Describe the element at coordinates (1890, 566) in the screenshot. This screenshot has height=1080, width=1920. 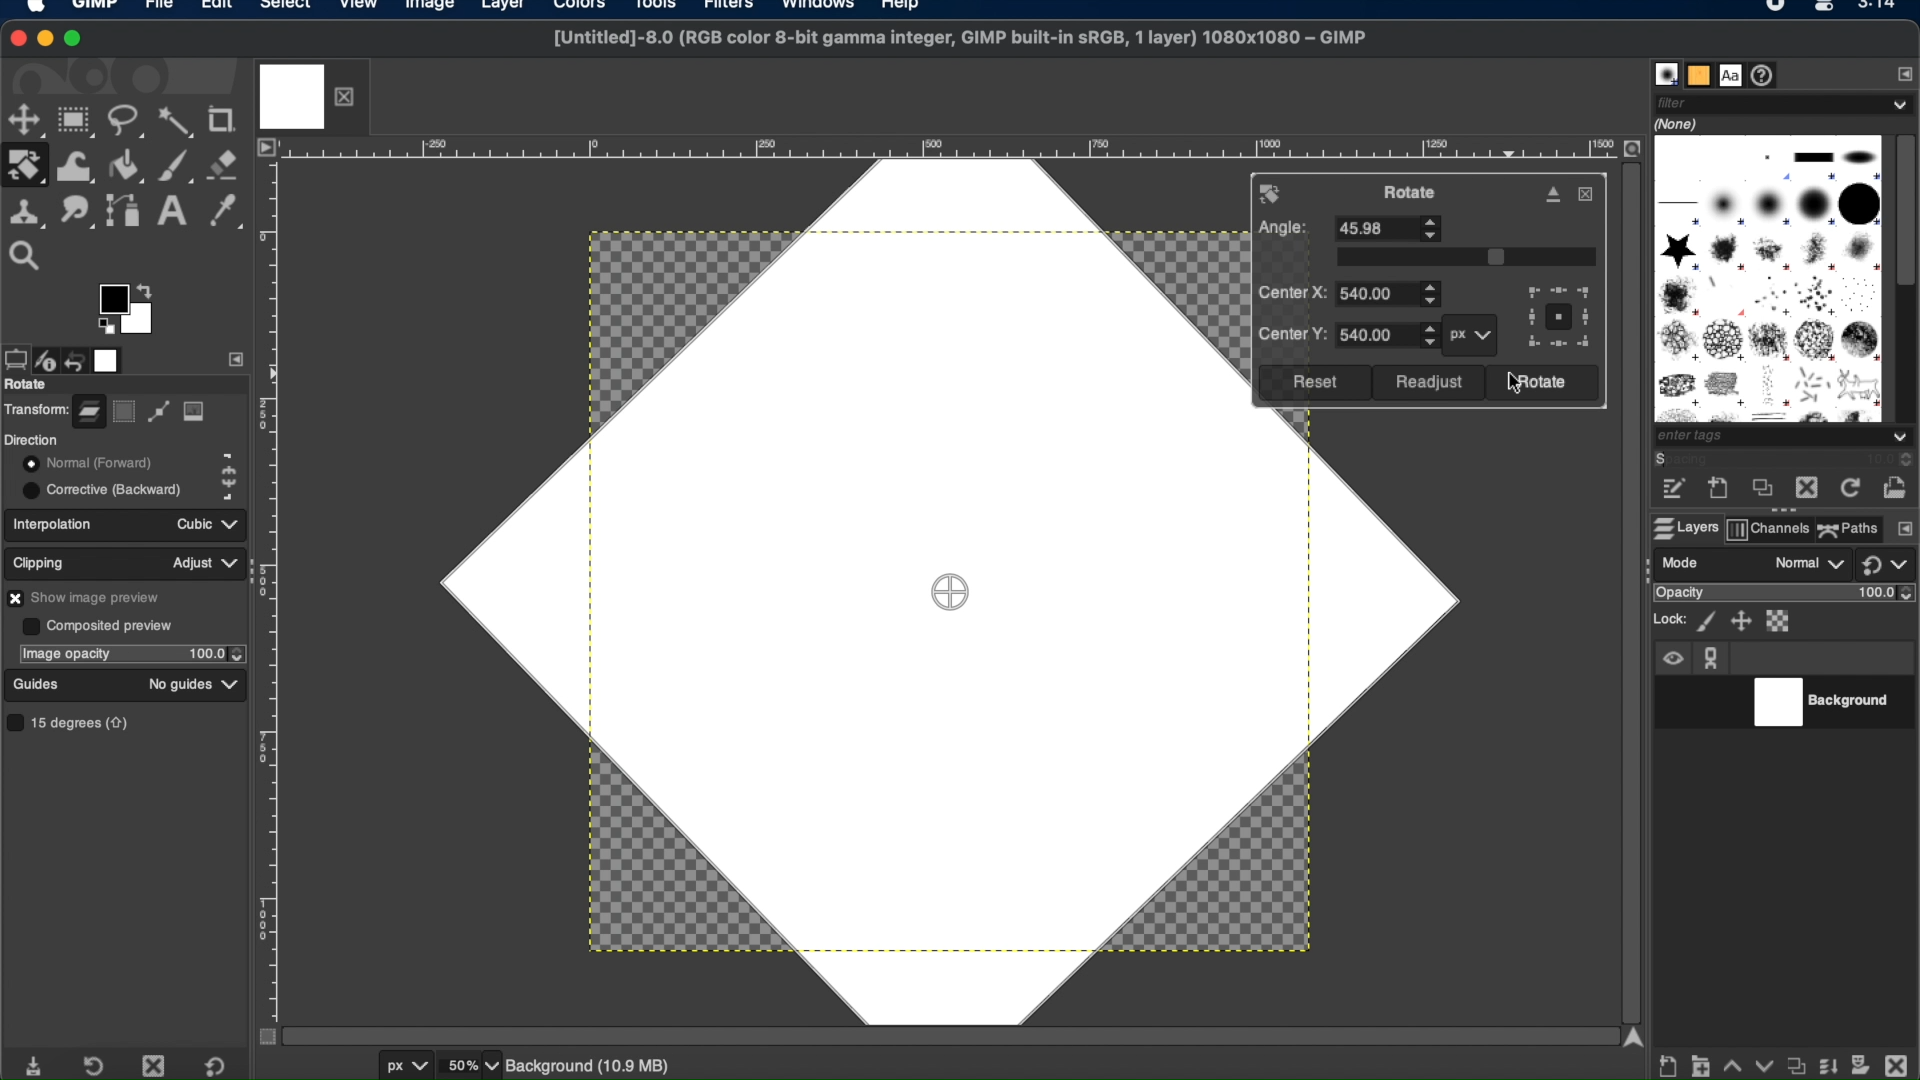
I see `switch to another group of modes` at that location.